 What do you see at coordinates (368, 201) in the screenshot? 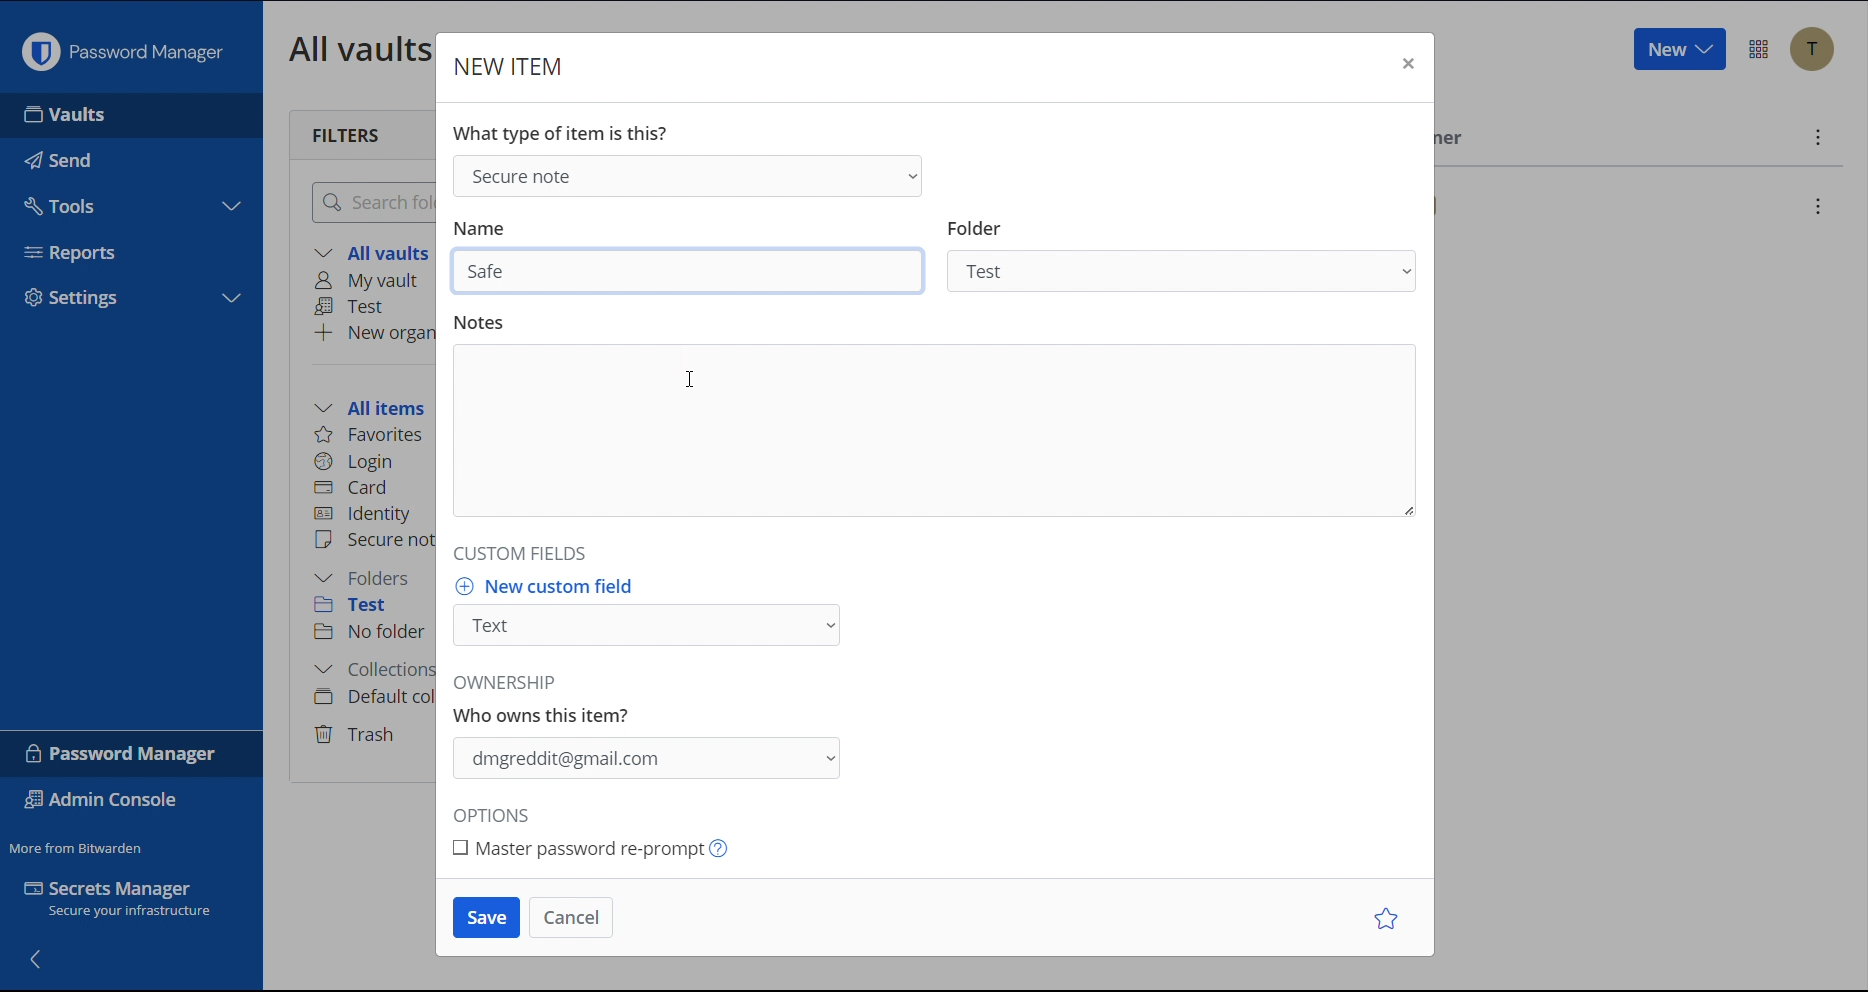
I see `Search Folder` at bounding box center [368, 201].